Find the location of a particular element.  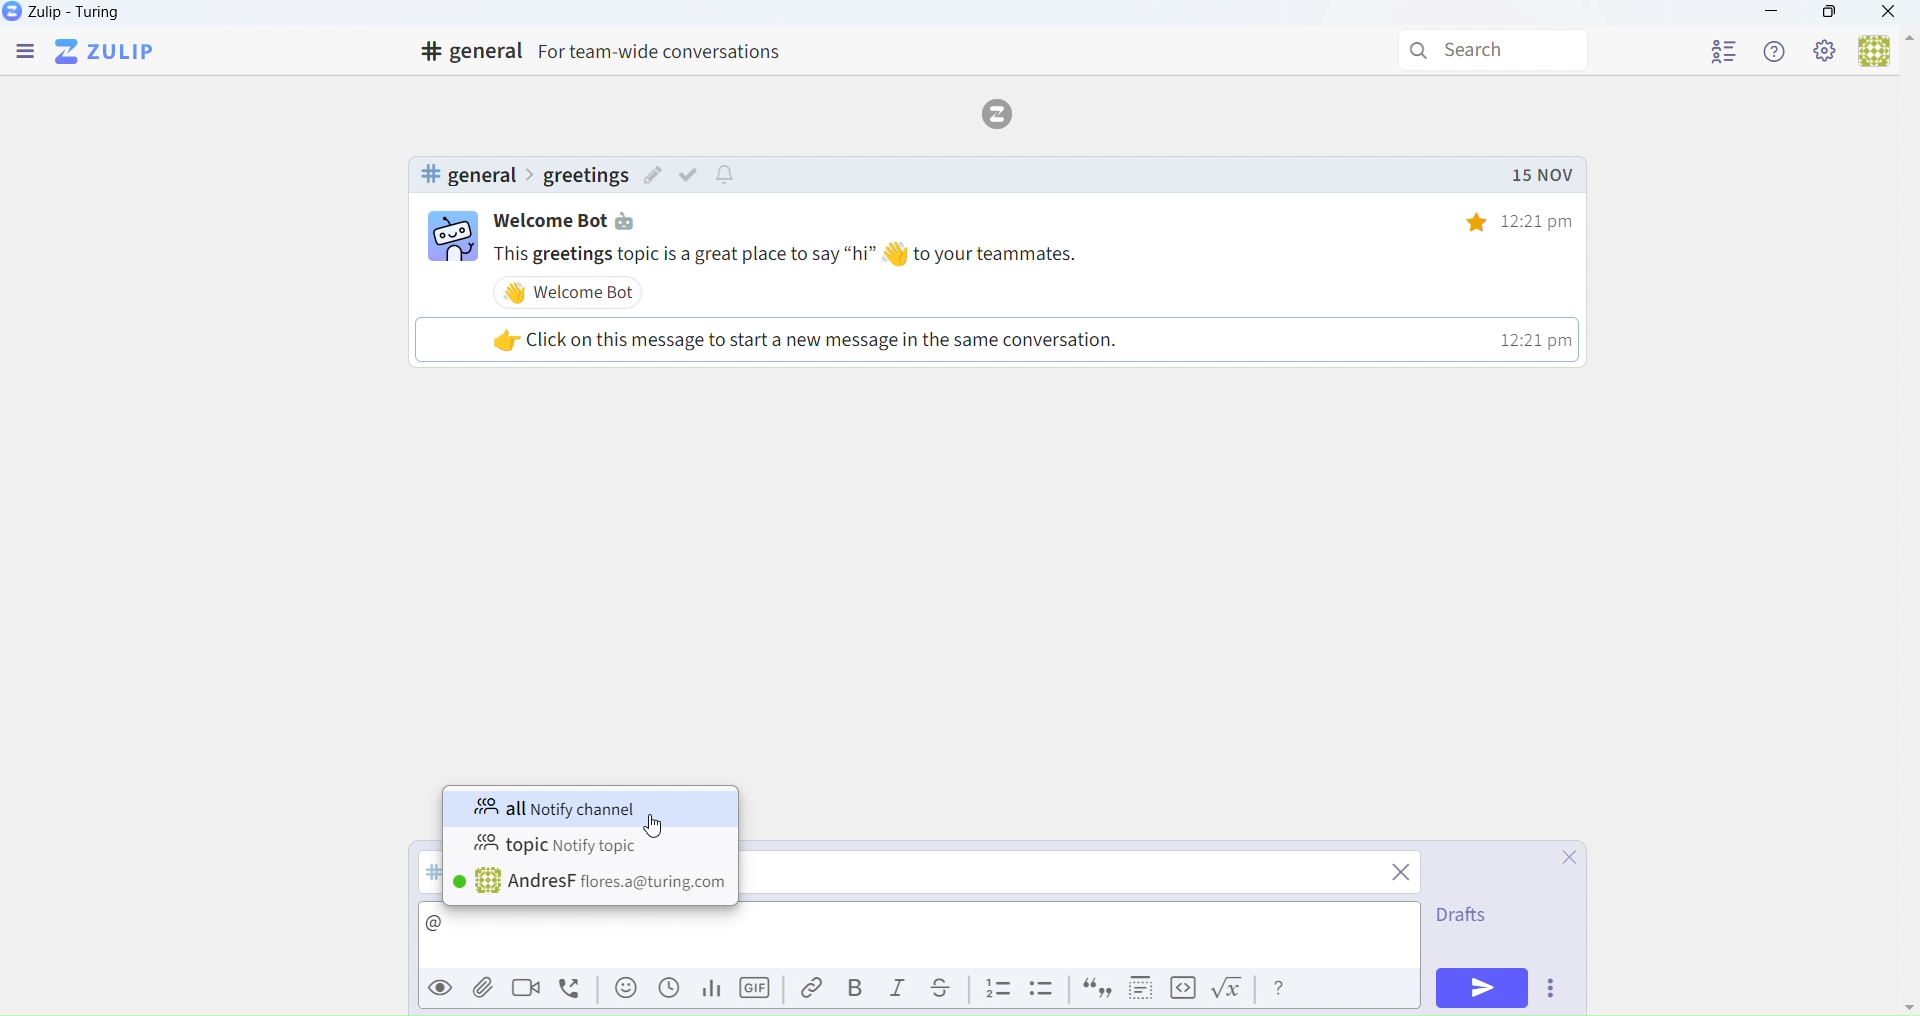

Logo is located at coordinates (1004, 112).